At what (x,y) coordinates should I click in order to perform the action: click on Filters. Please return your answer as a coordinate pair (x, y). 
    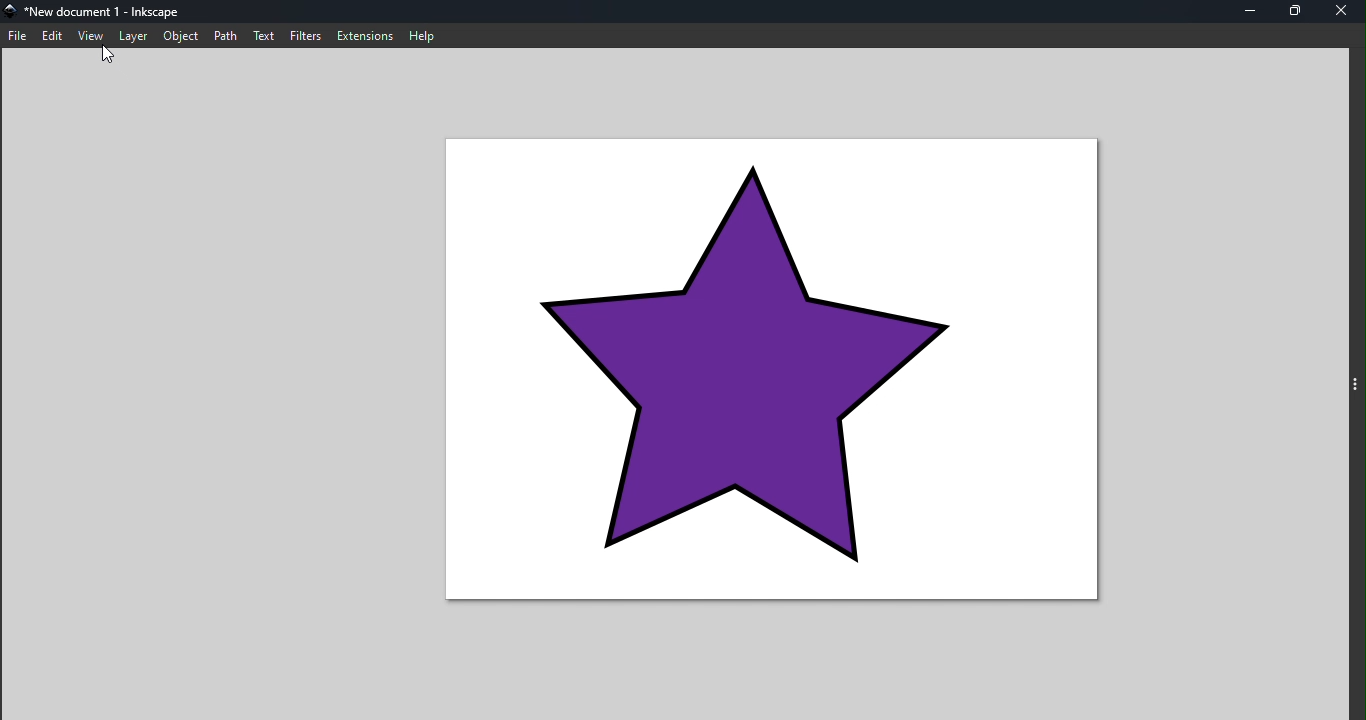
    Looking at the image, I should click on (301, 37).